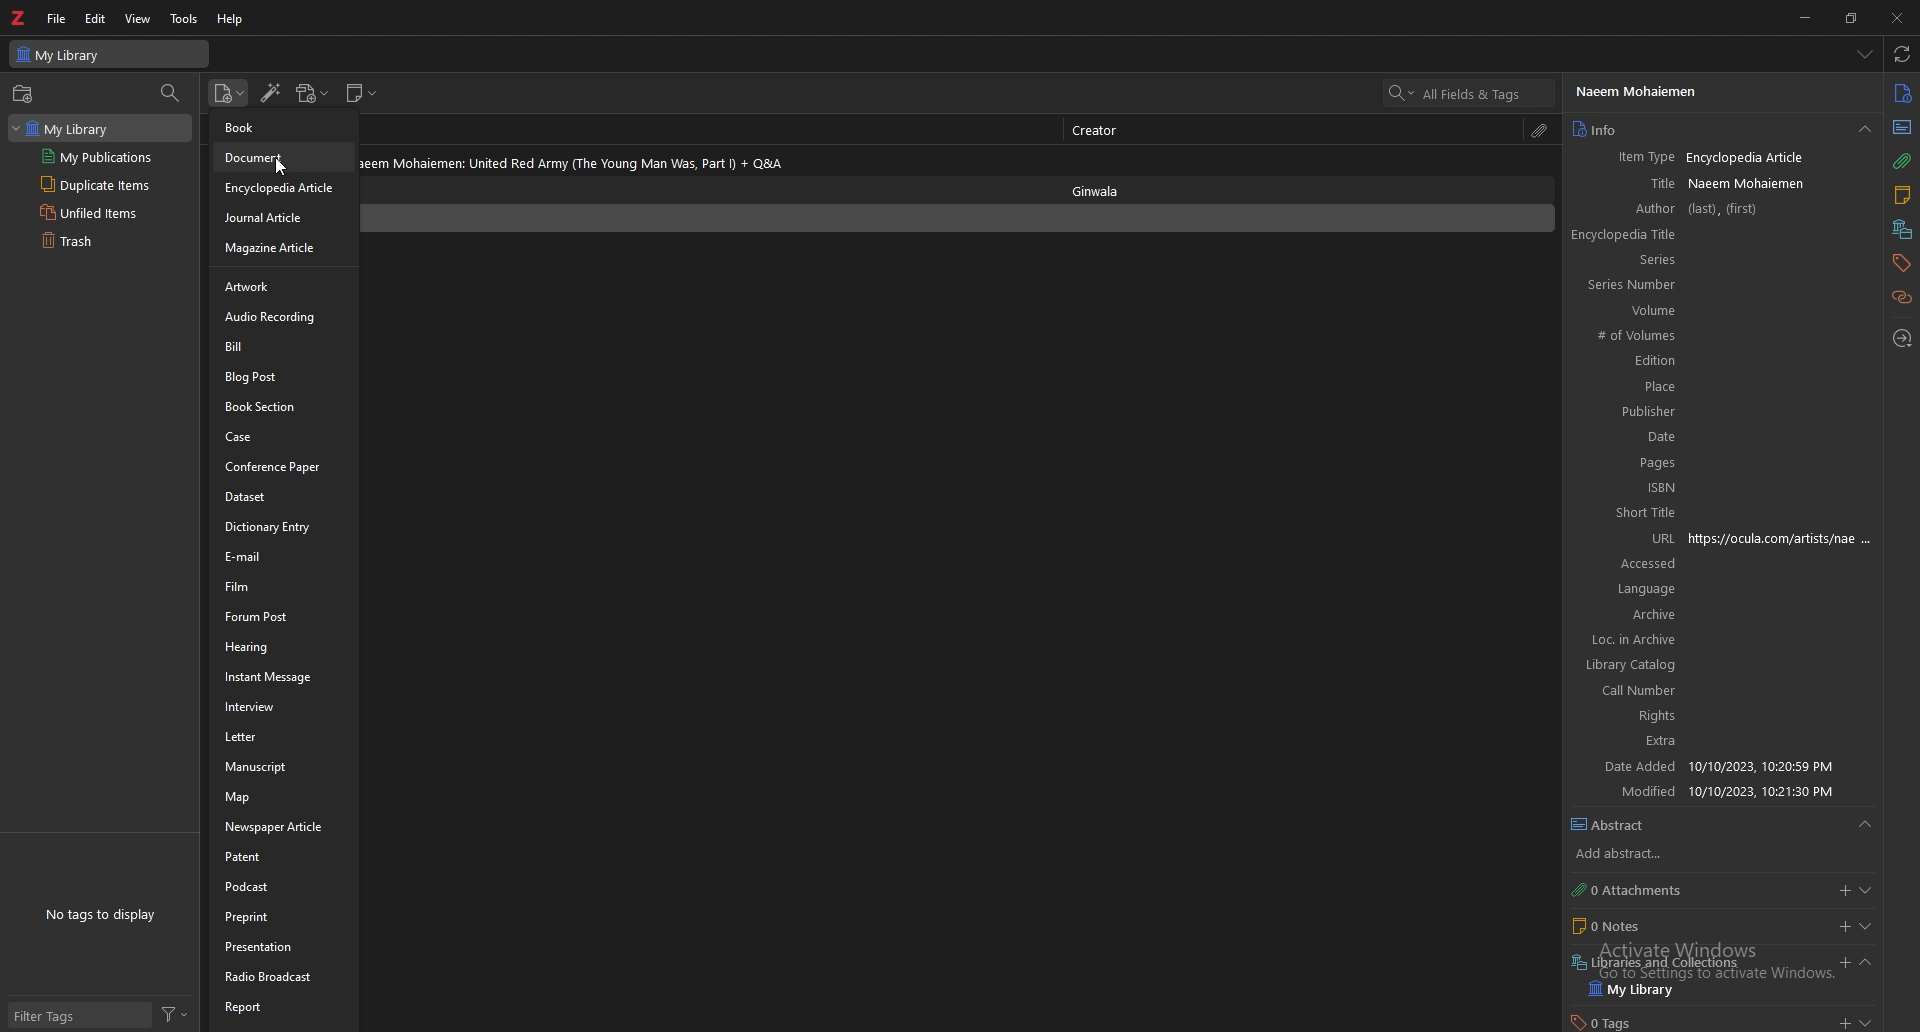  What do you see at coordinates (1627, 564) in the screenshot?
I see `accessed` at bounding box center [1627, 564].